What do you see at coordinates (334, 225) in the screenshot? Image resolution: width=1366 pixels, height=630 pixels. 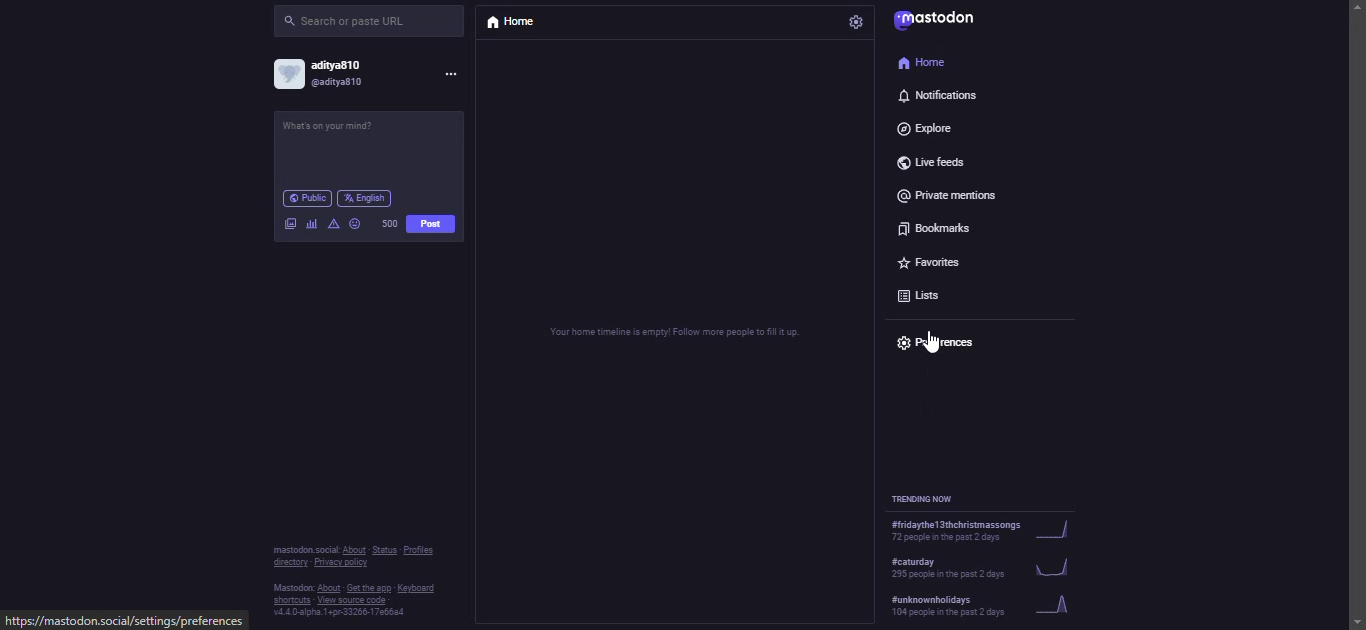 I see `advanced` at bounding box center [334, 225].